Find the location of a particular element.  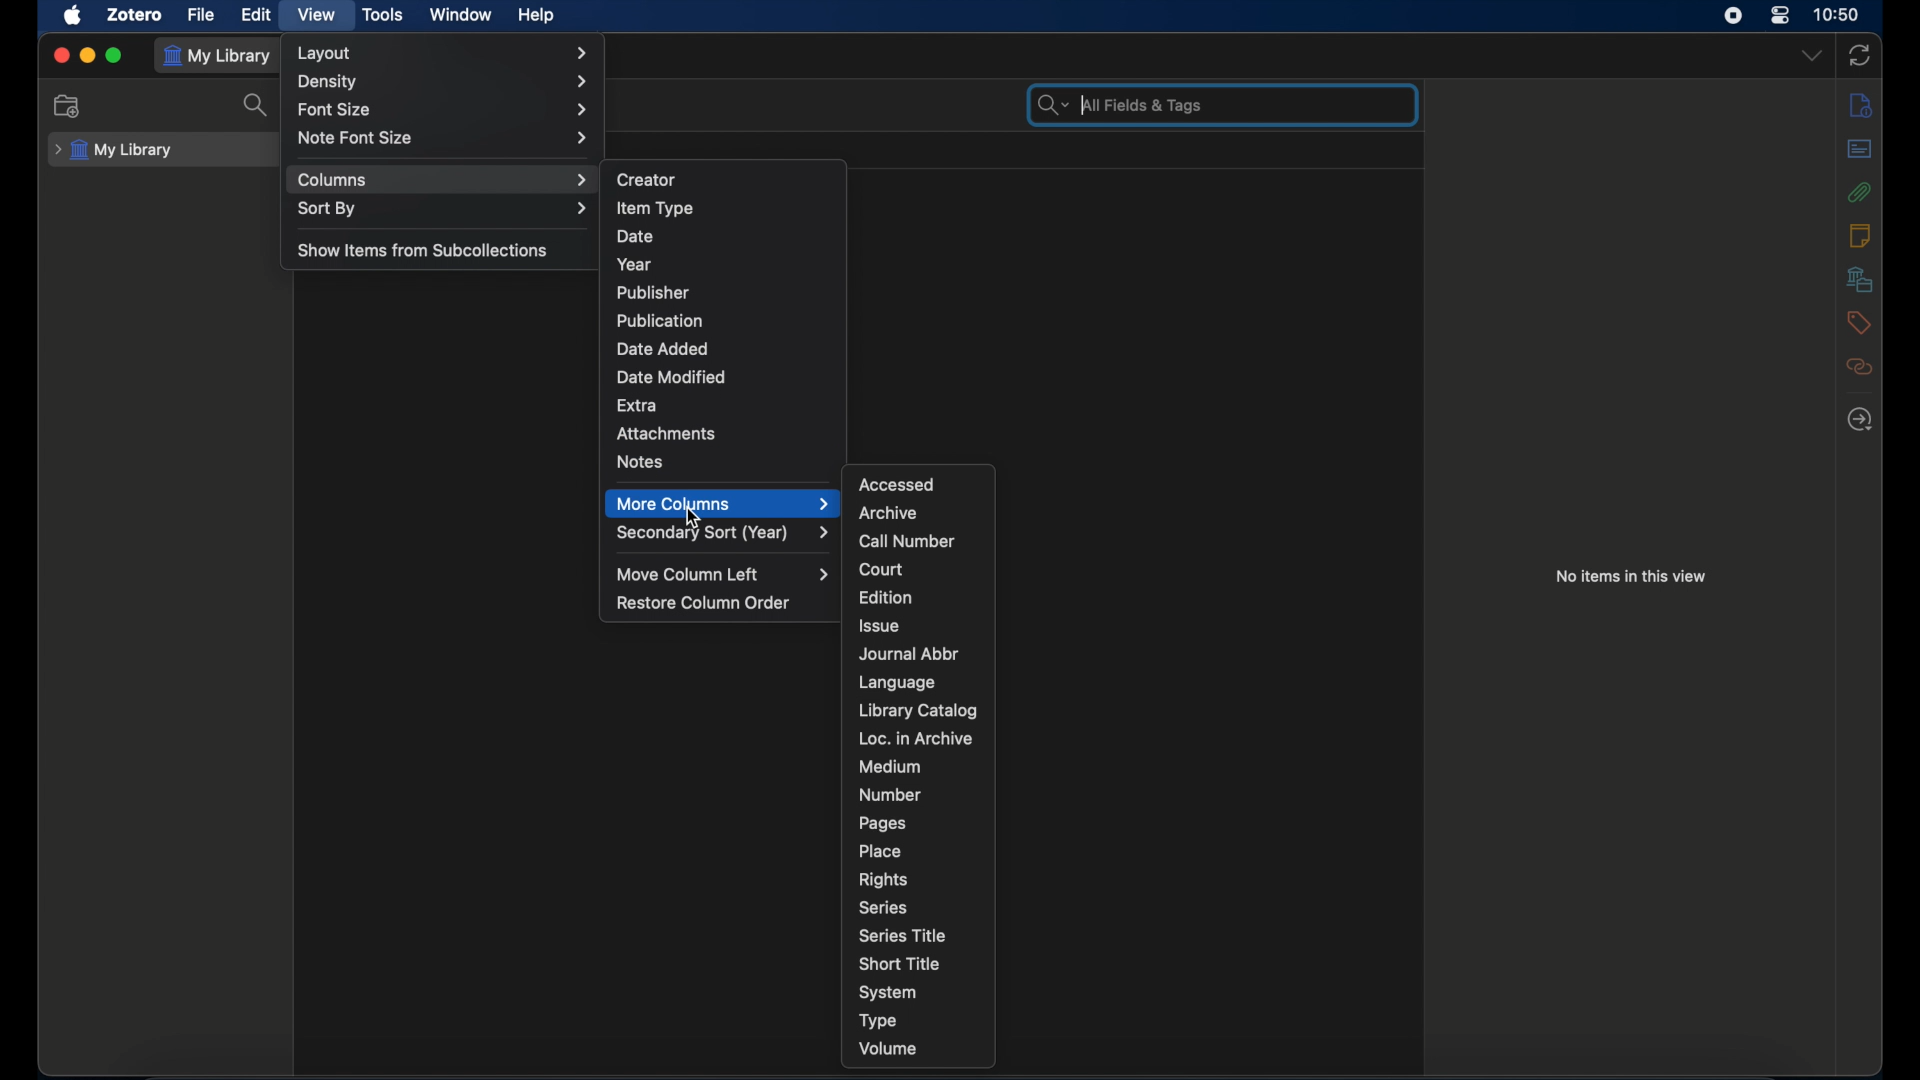

search bar is located at coordinates (1117, 104).